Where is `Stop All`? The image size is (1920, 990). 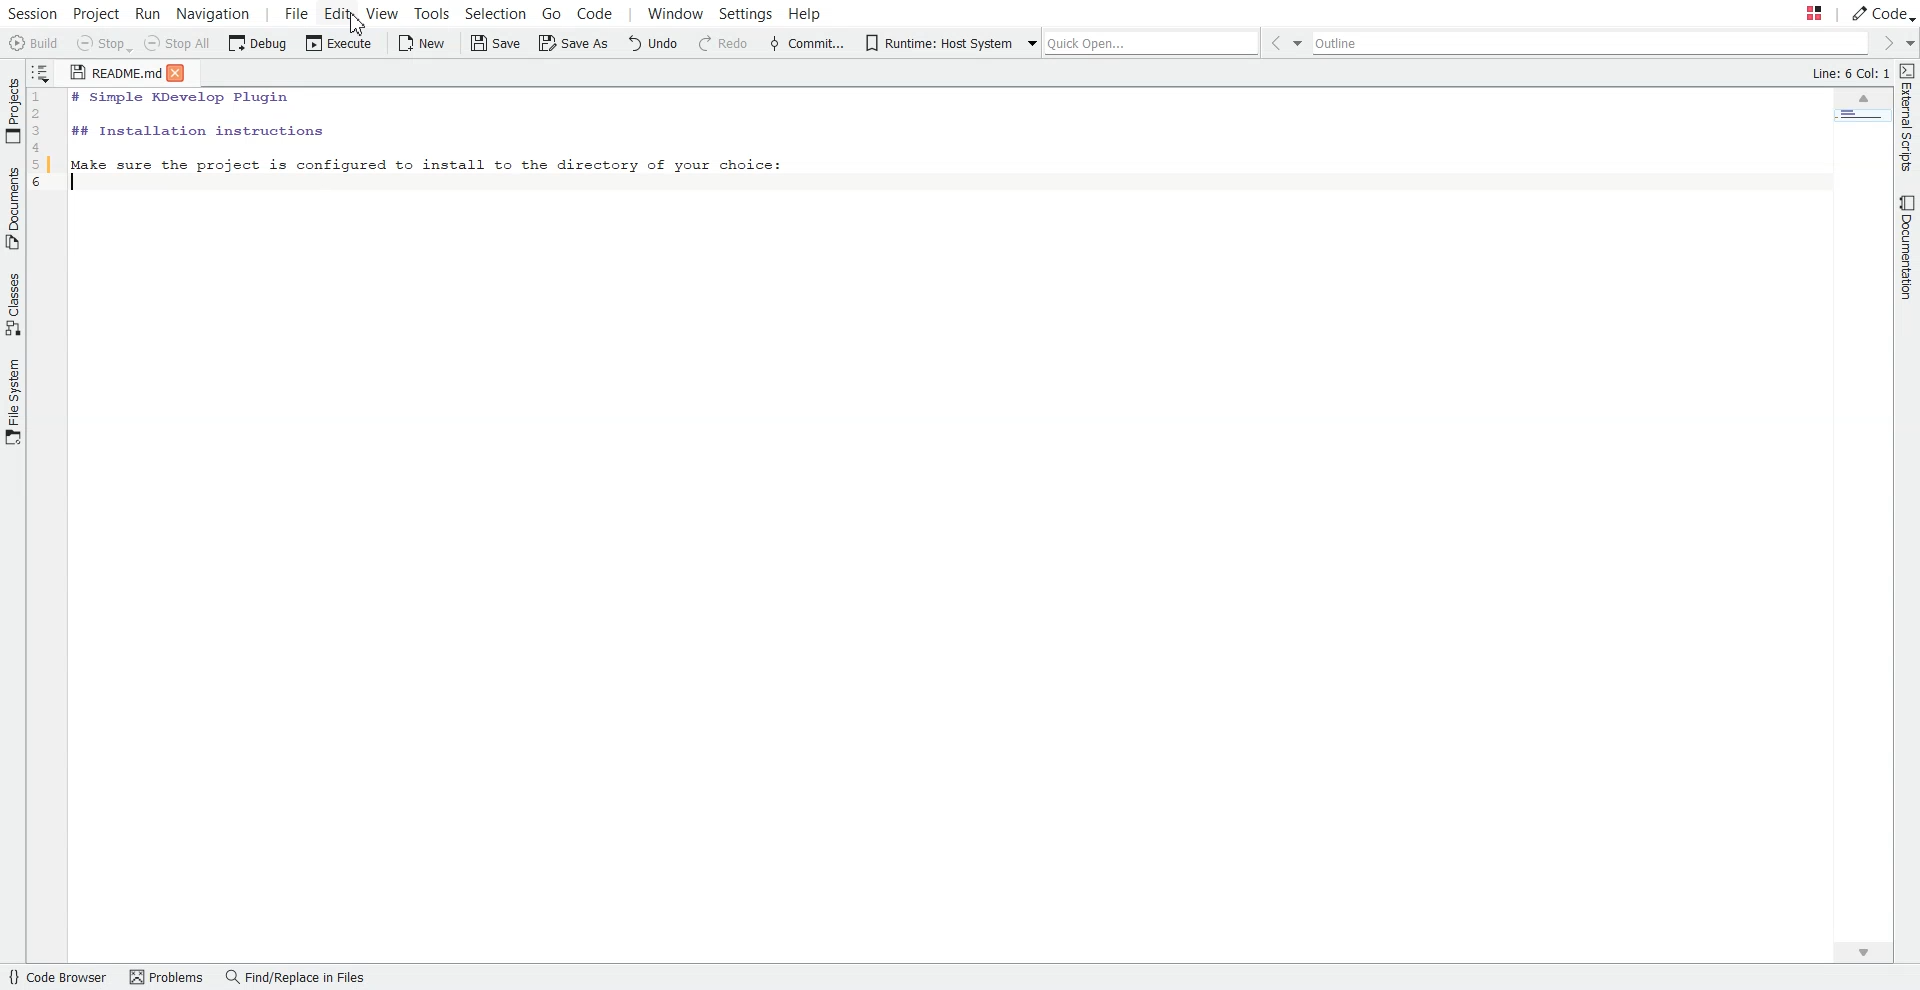 Stop All is located at coordinates (180, 45).